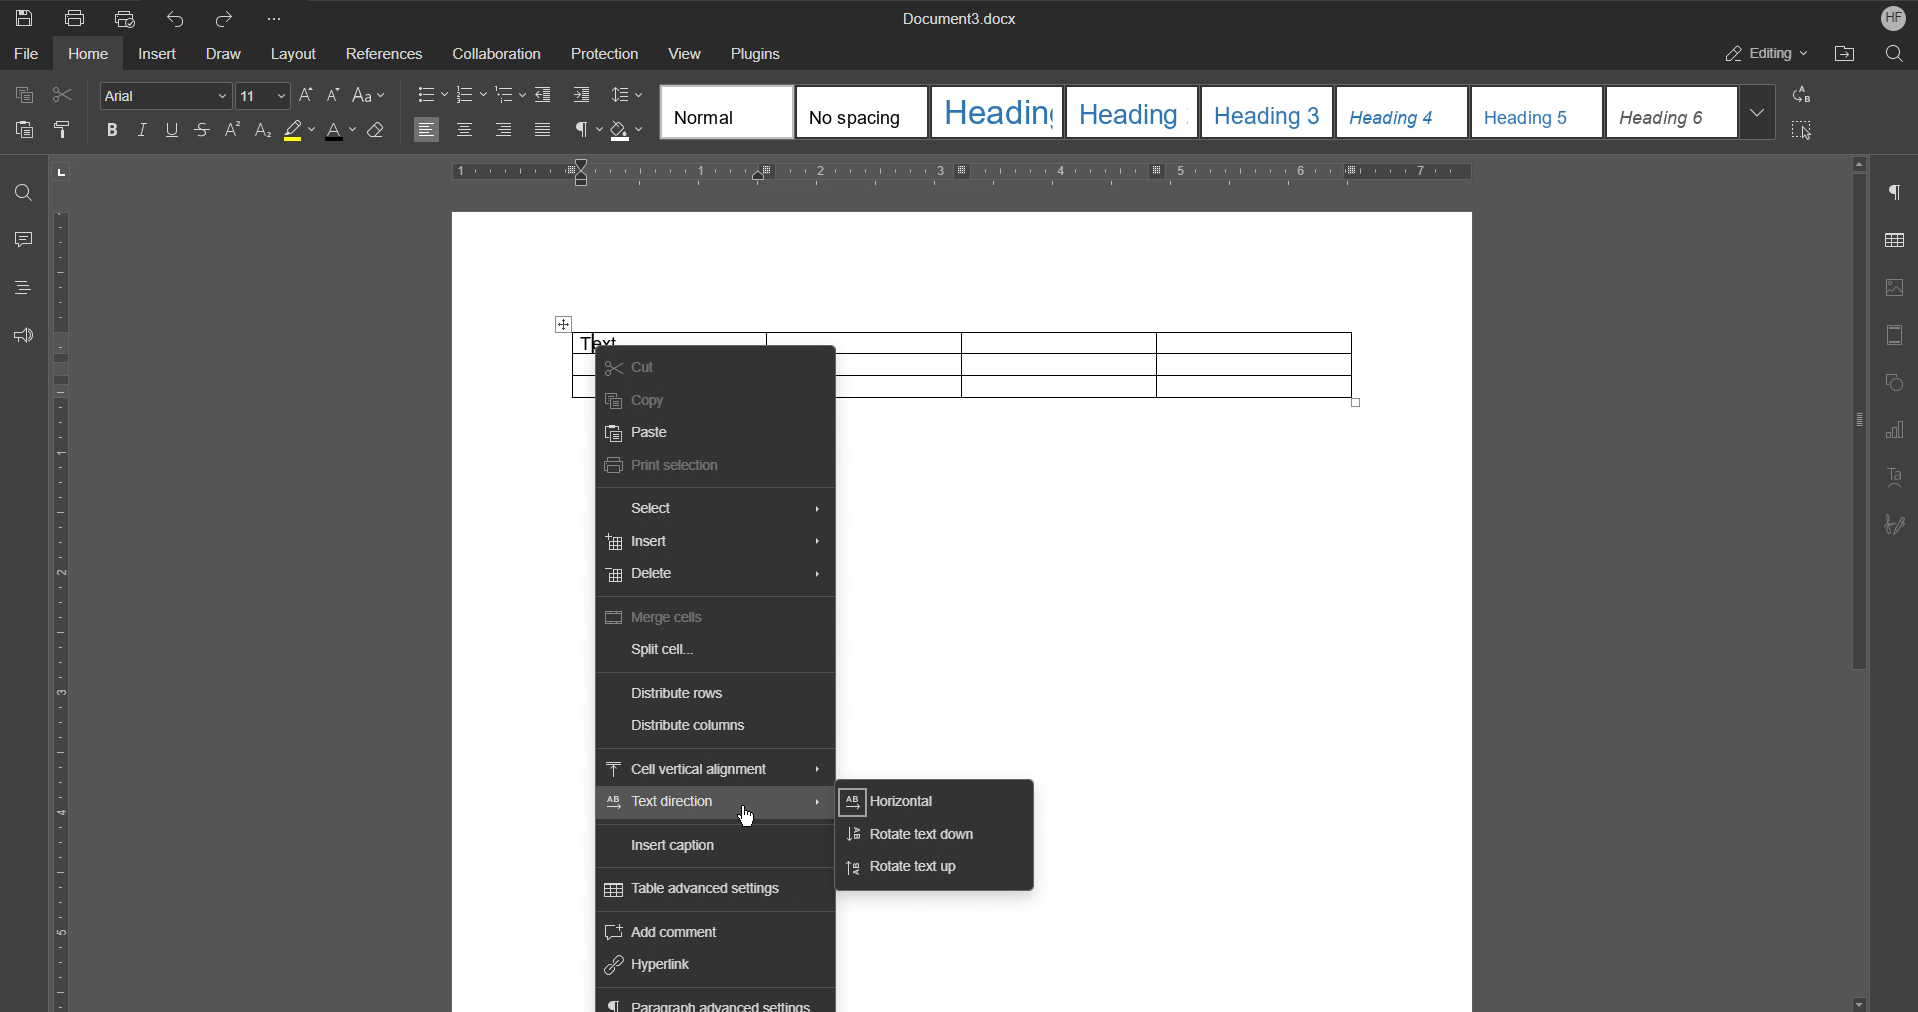  I want to click on Table advanced settings, so click(710, 891).